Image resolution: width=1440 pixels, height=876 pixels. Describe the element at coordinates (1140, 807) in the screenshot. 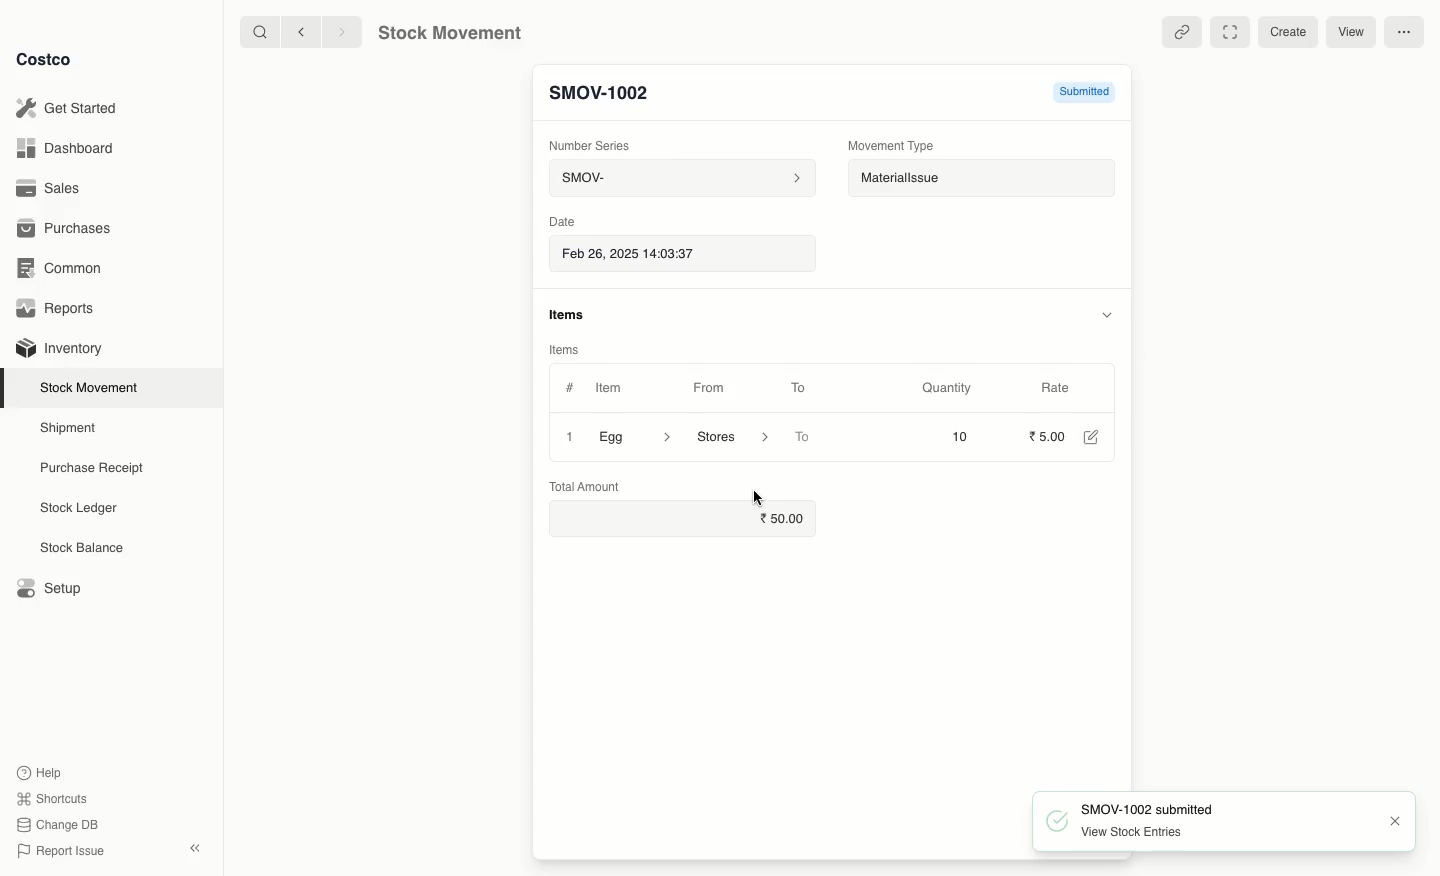

I see `SMOV-1002 submit` at that location.